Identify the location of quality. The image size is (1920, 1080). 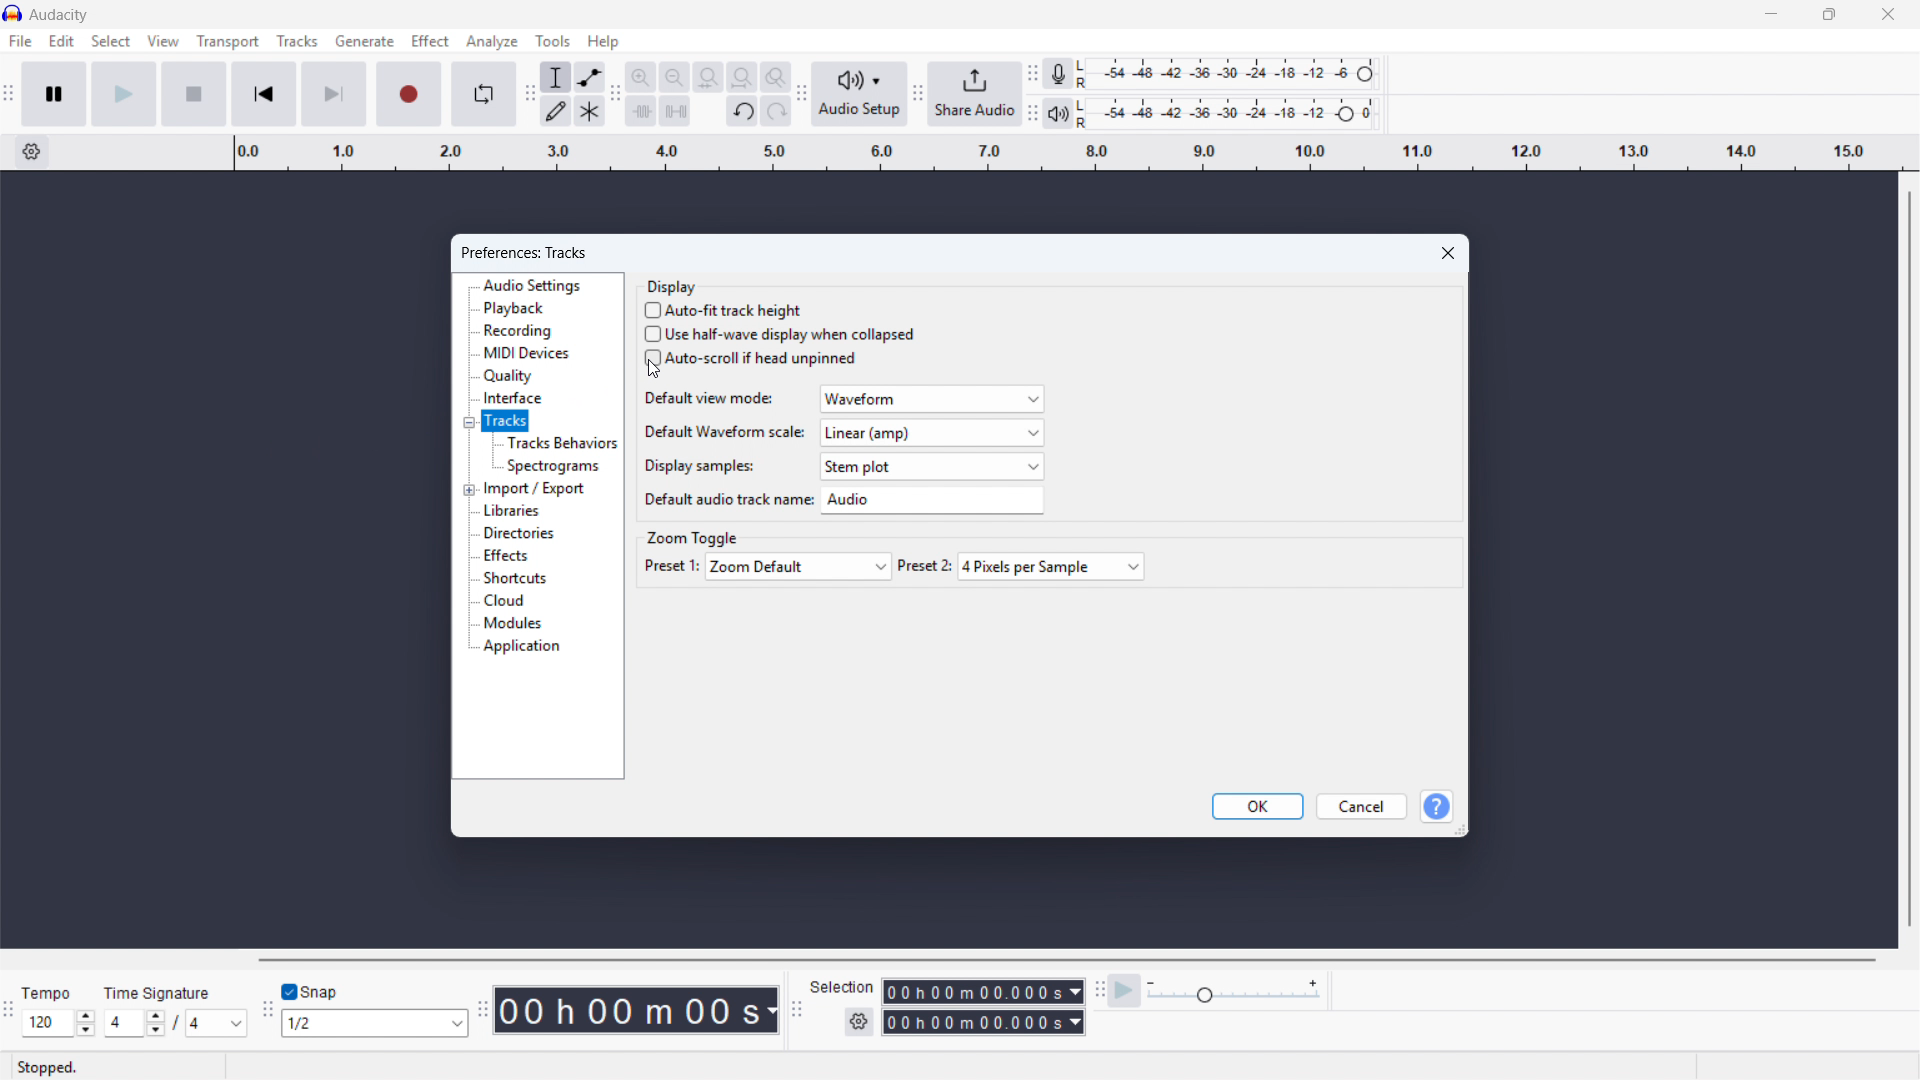
(509, 377).